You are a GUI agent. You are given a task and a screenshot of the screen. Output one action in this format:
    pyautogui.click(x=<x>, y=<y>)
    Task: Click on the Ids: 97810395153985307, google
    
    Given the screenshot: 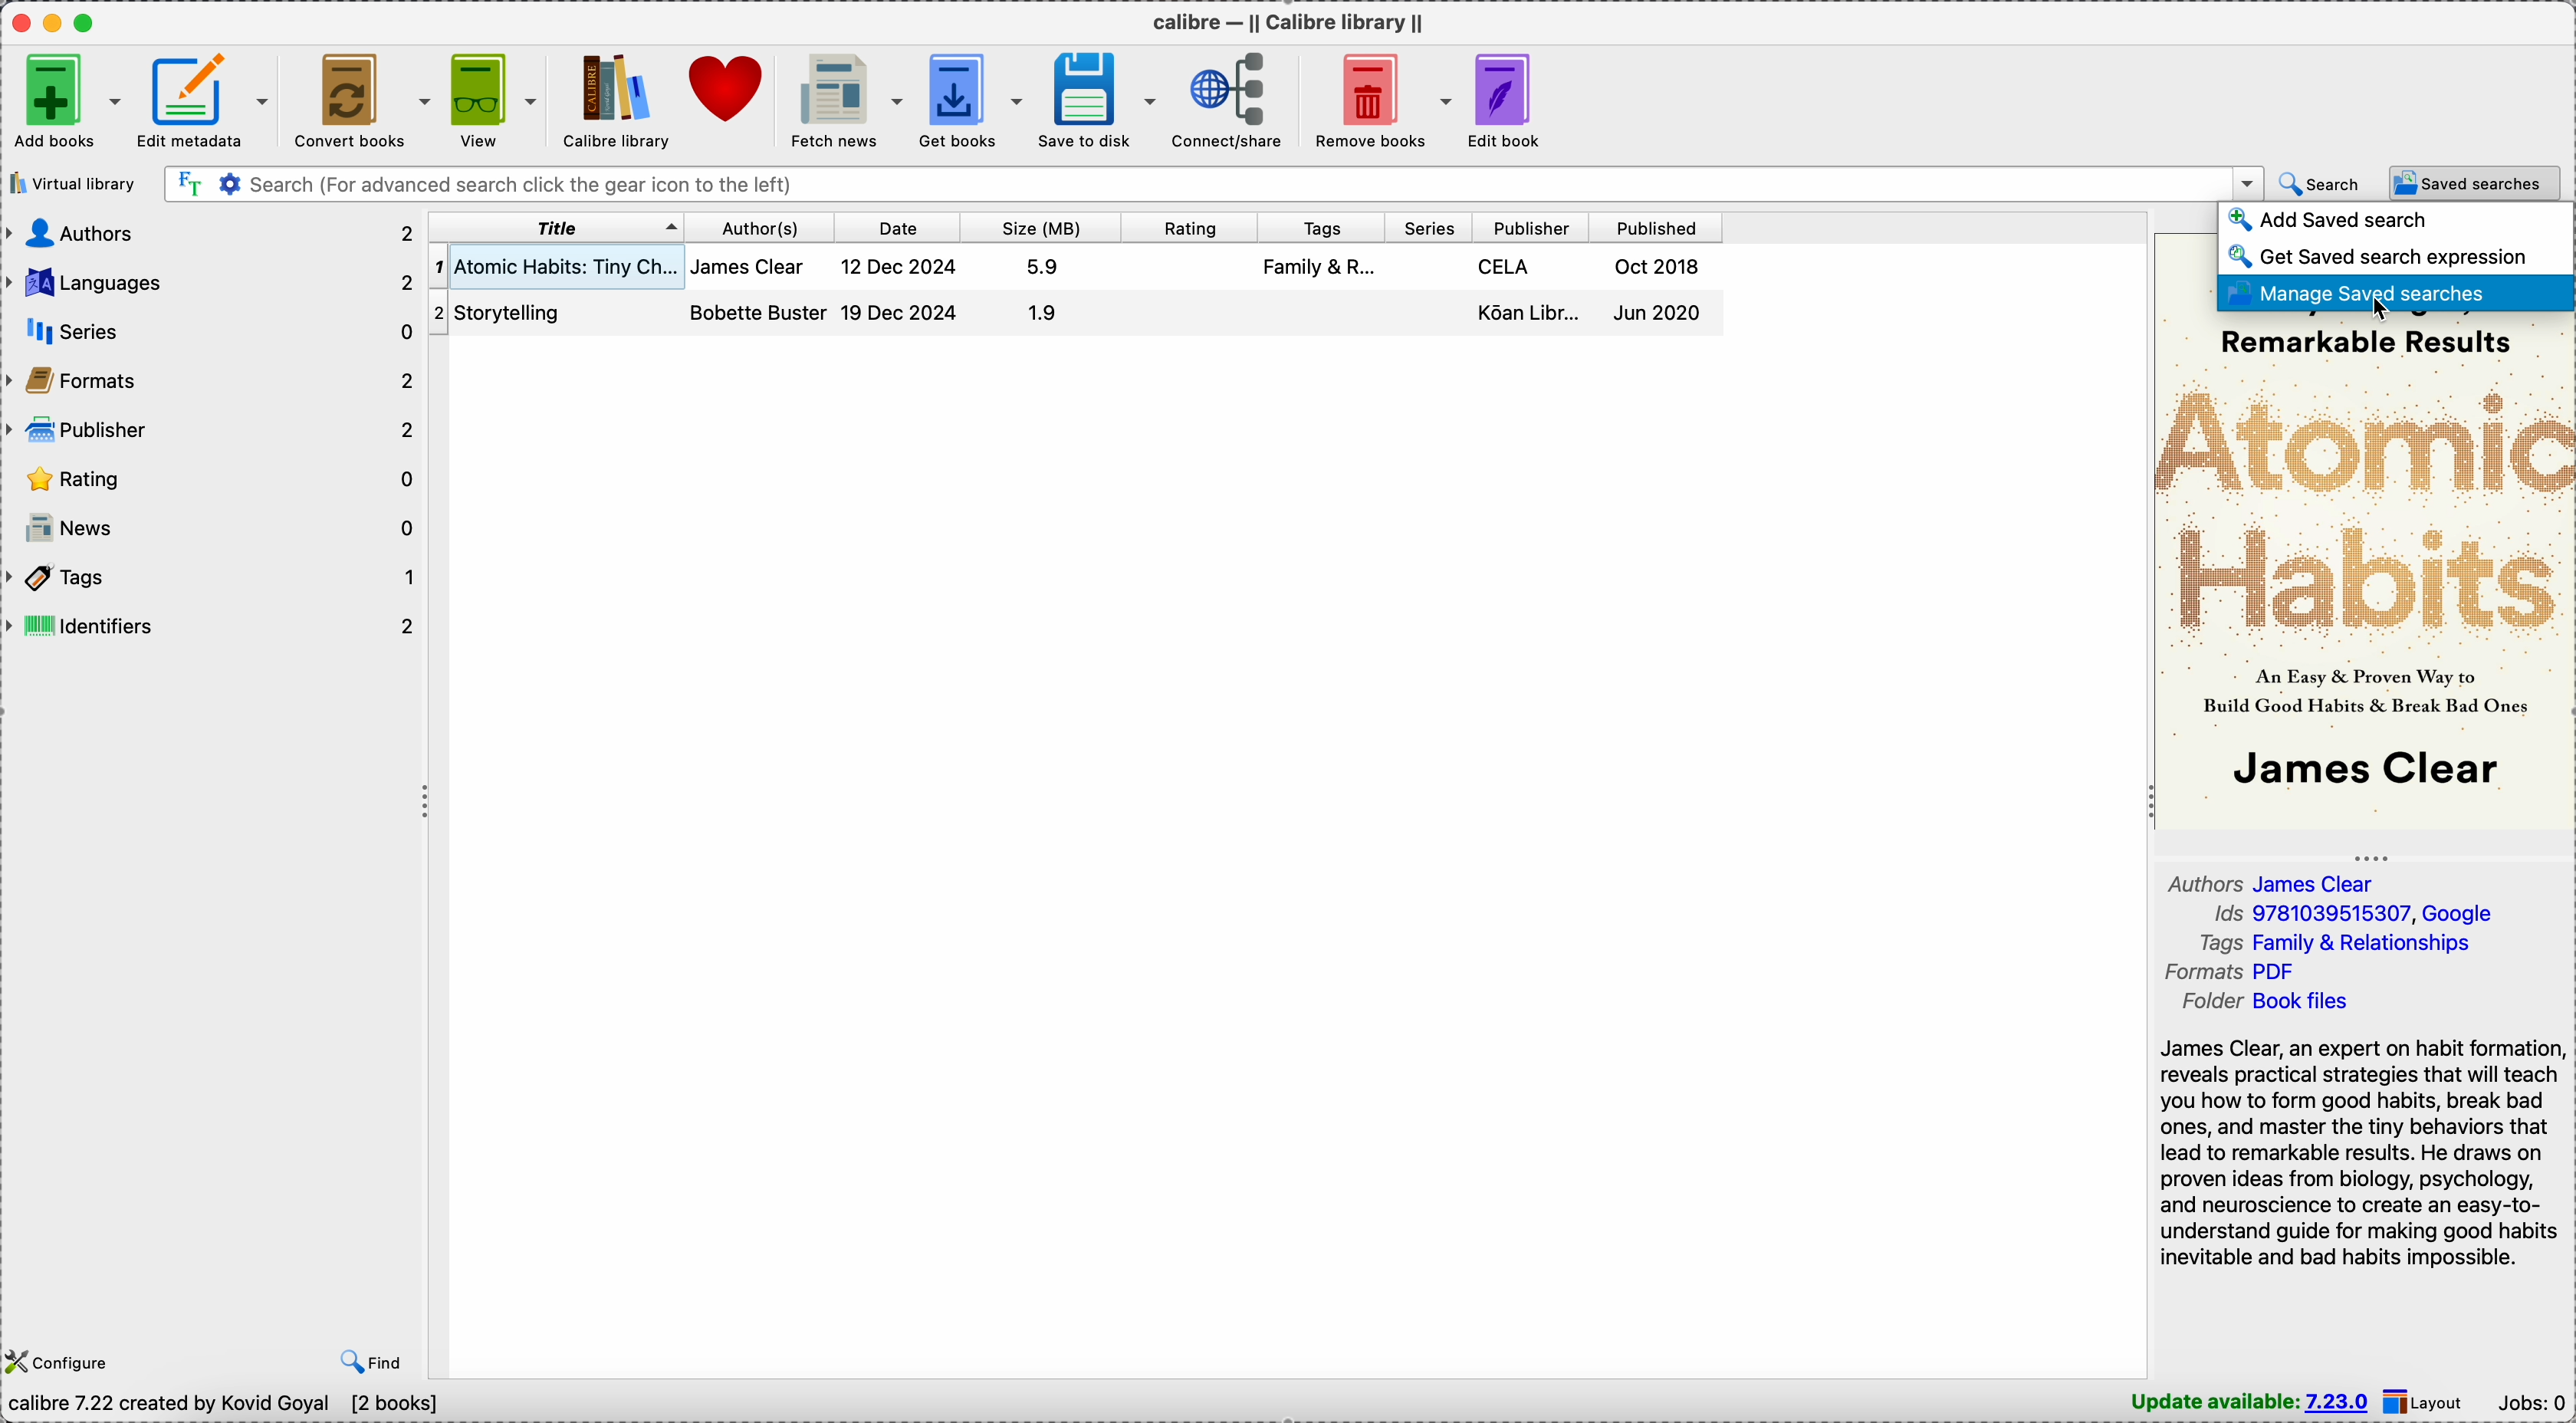 What is the action you would take?
    pyautogui.click(x=2352, y=915)
    